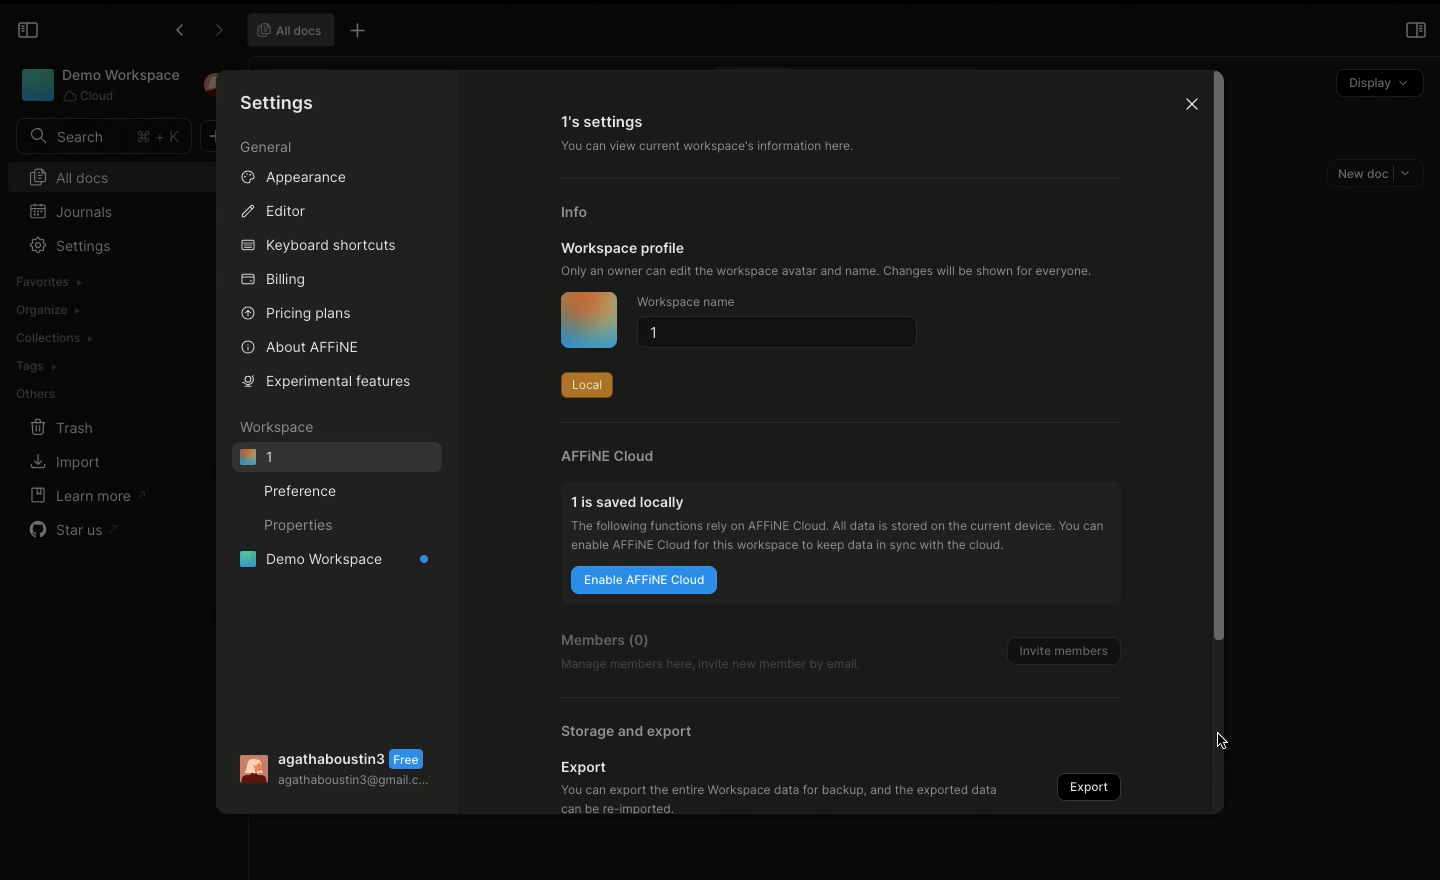 This screenshot has height=880, width=1440. What do you see at coordinates (76, 246) in the screenshot?
I see `Settings` at bounding box center [76, 246].